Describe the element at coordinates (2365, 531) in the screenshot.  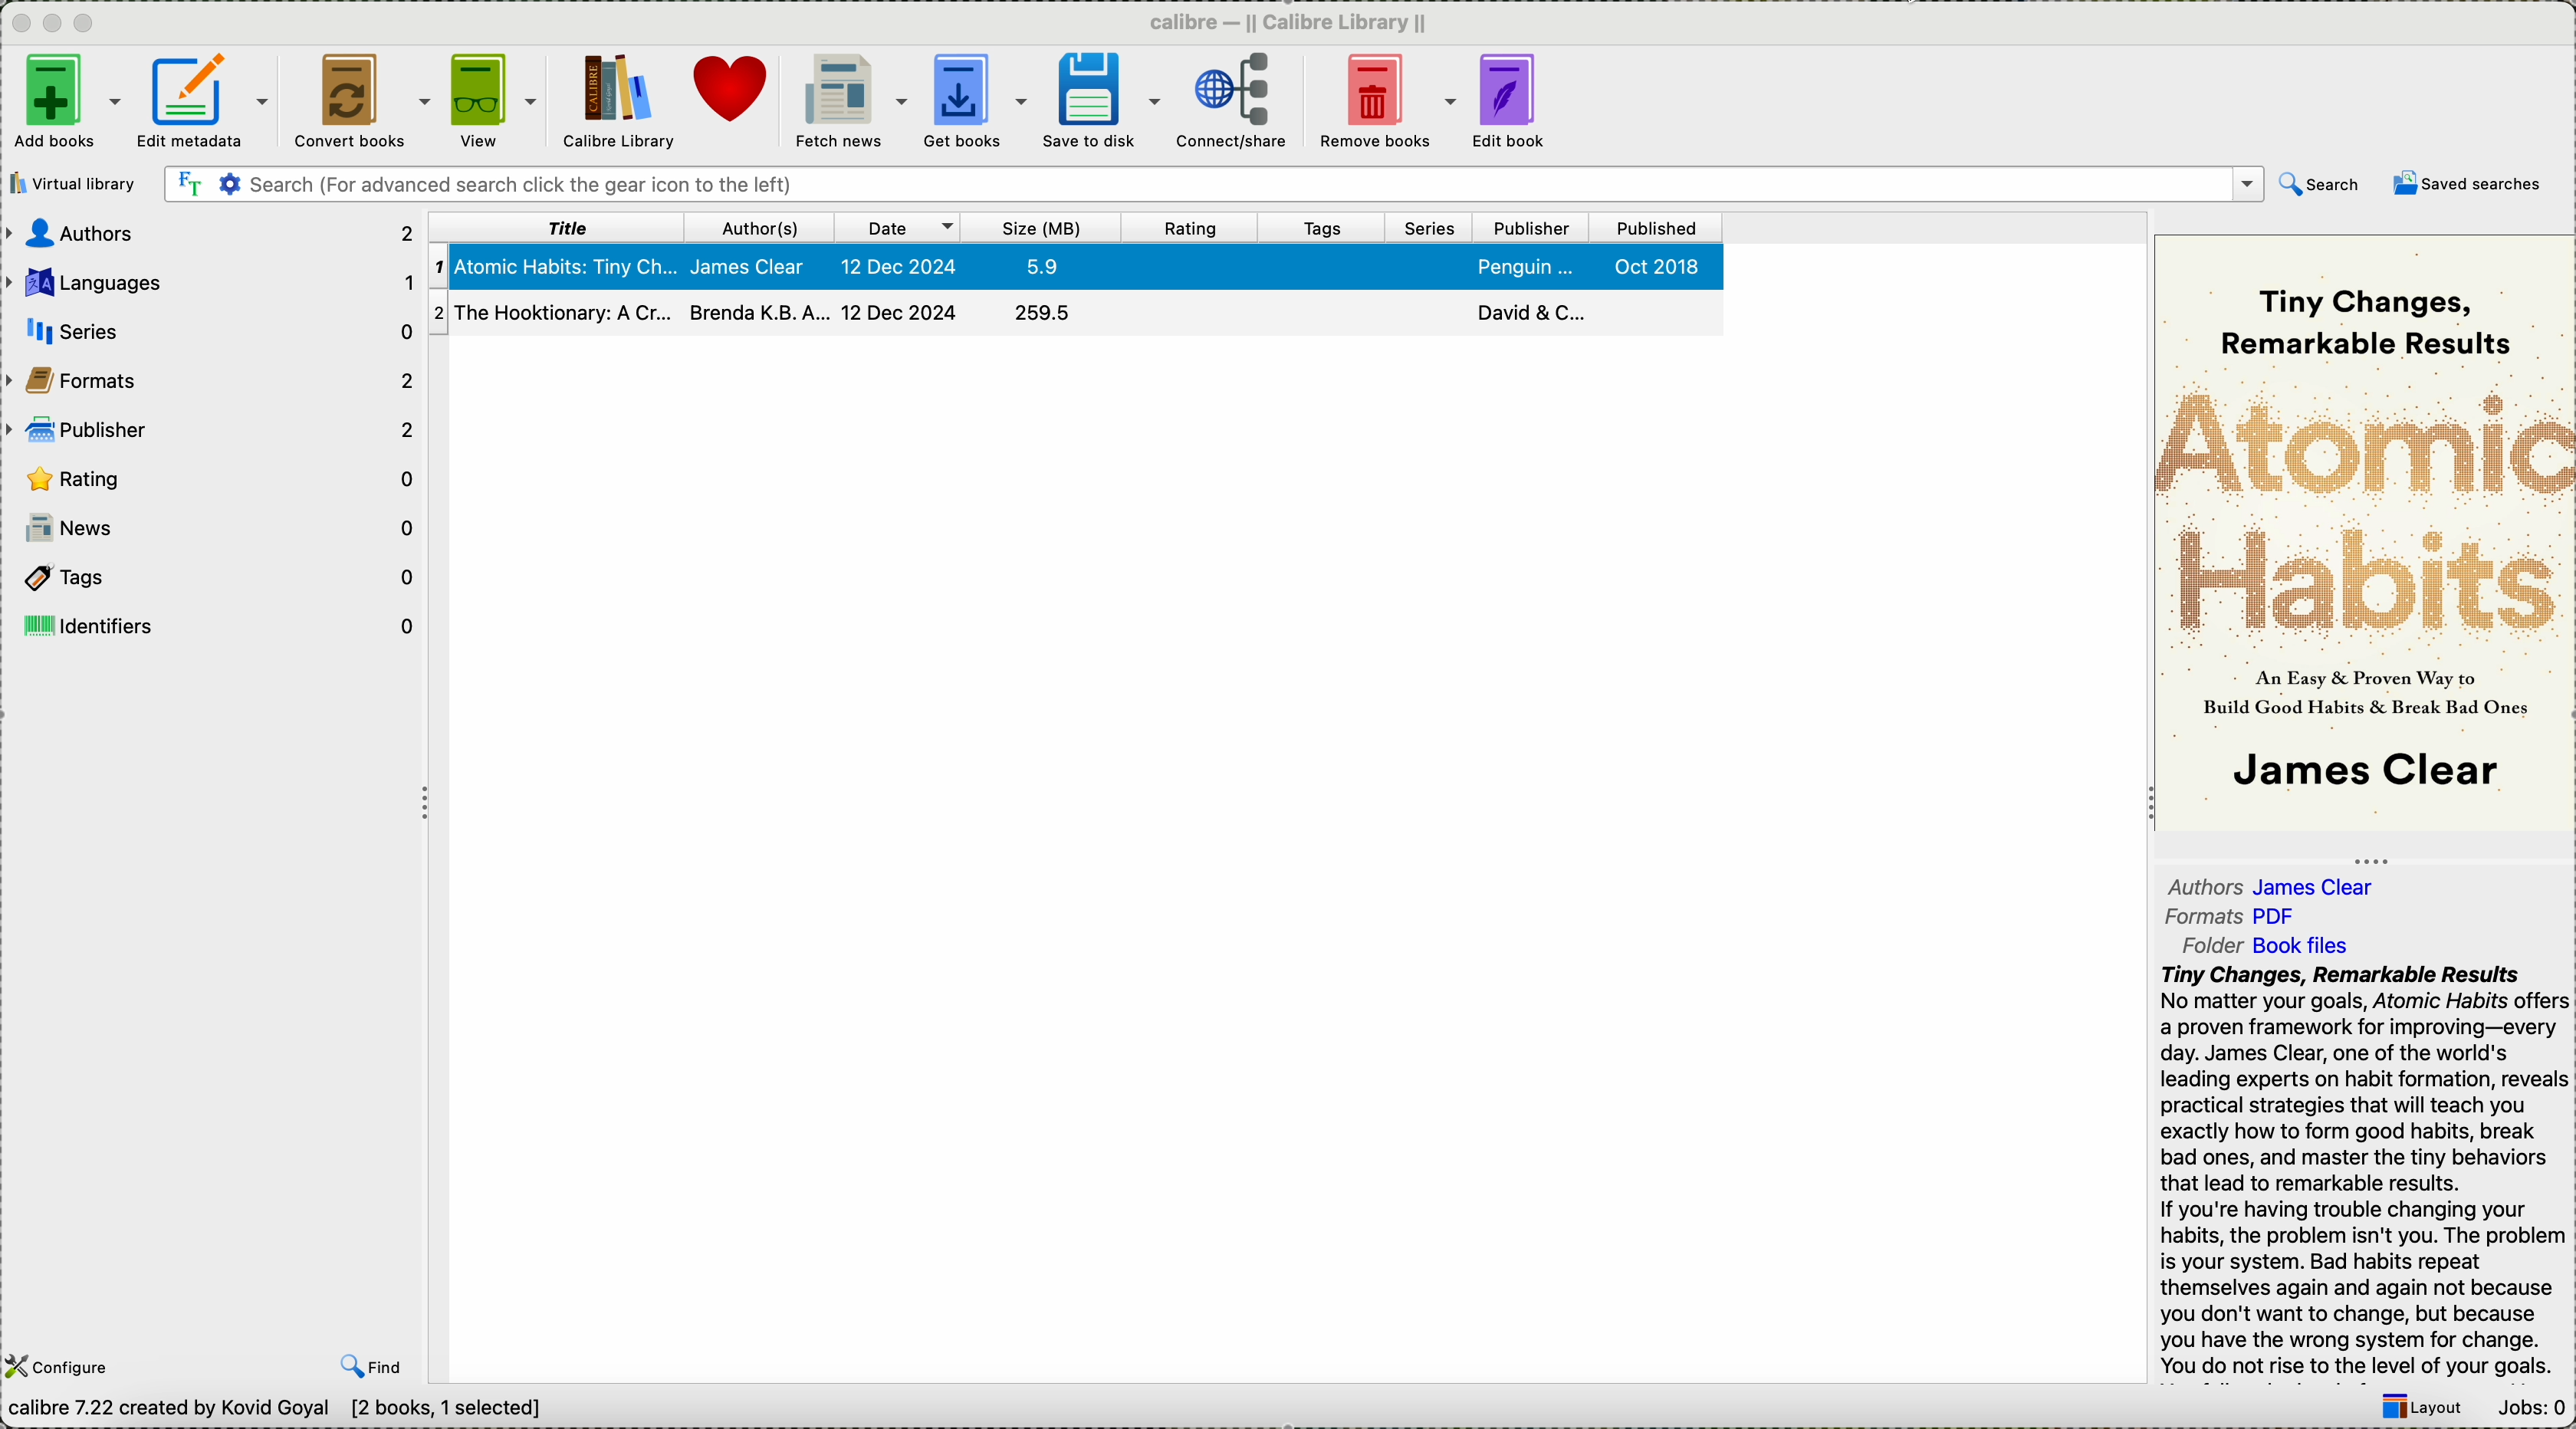
I see `book cover preview` at that location.